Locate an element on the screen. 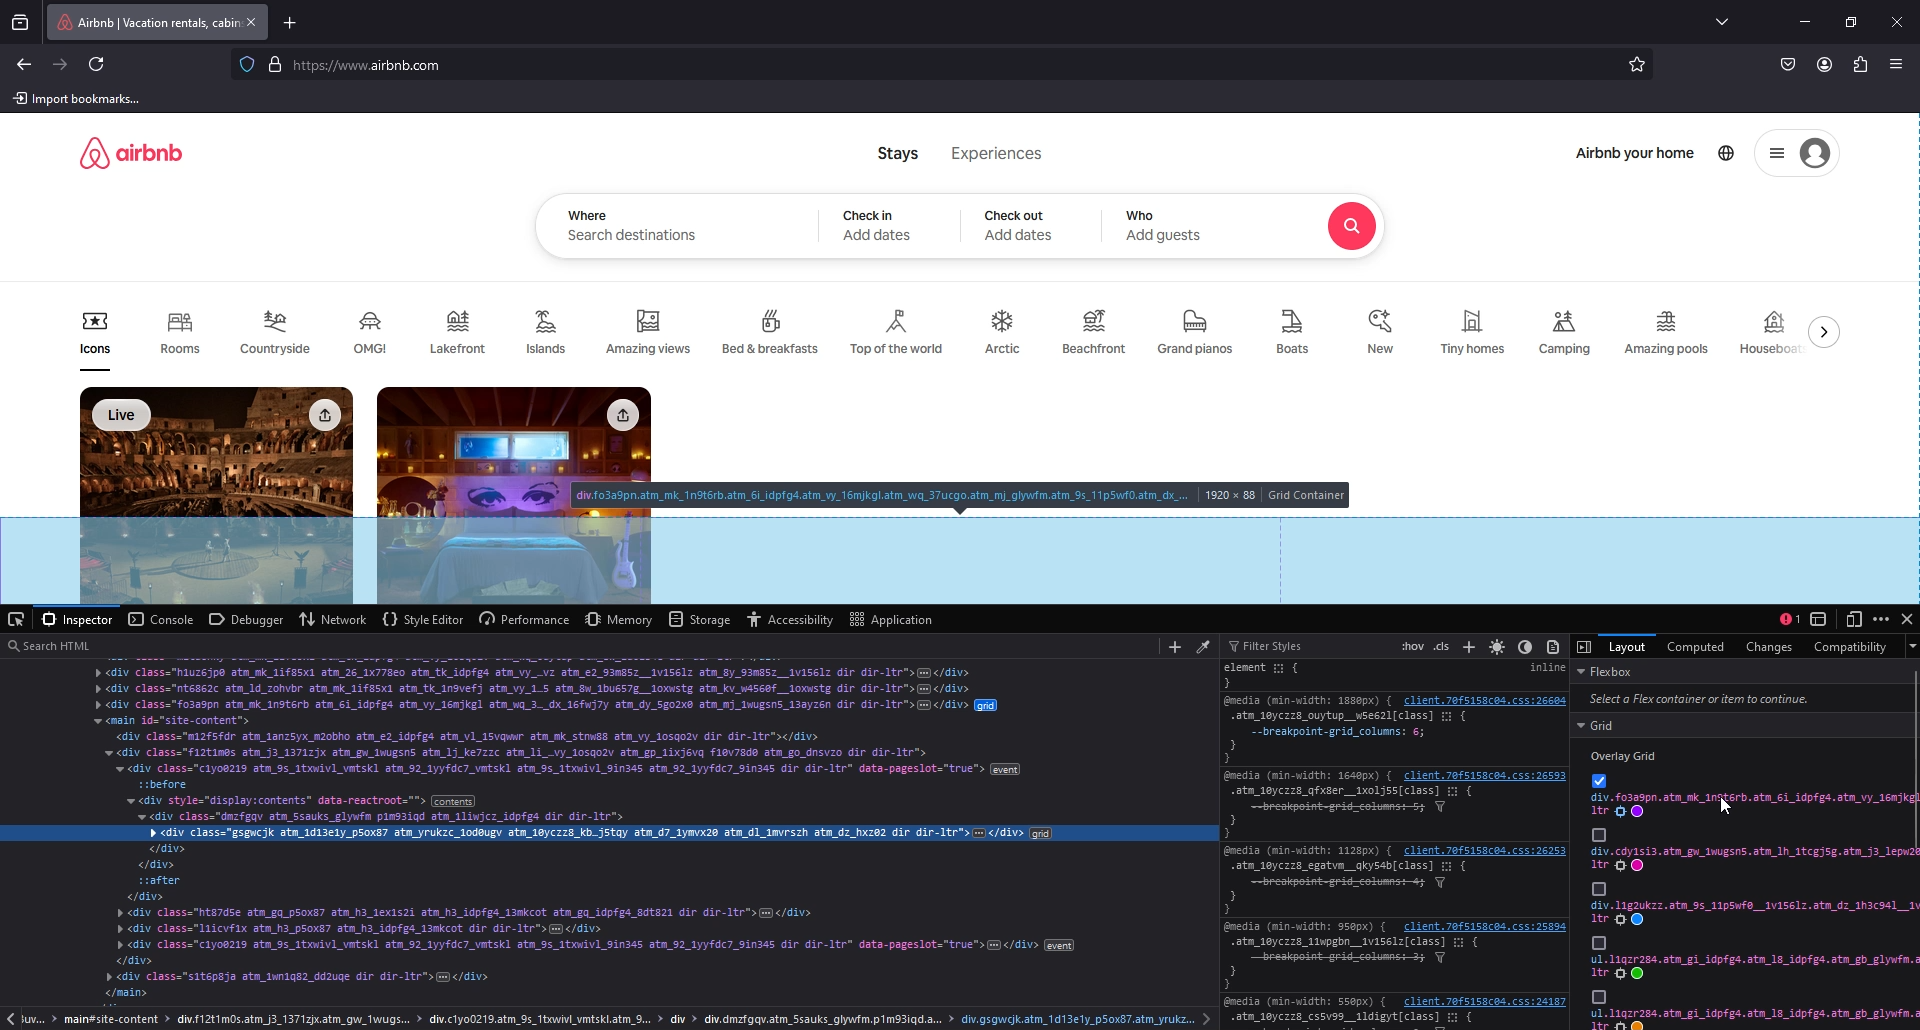 The width and height of the screenshot is (1920, 1030). performance is located at coordinates (525, 619).